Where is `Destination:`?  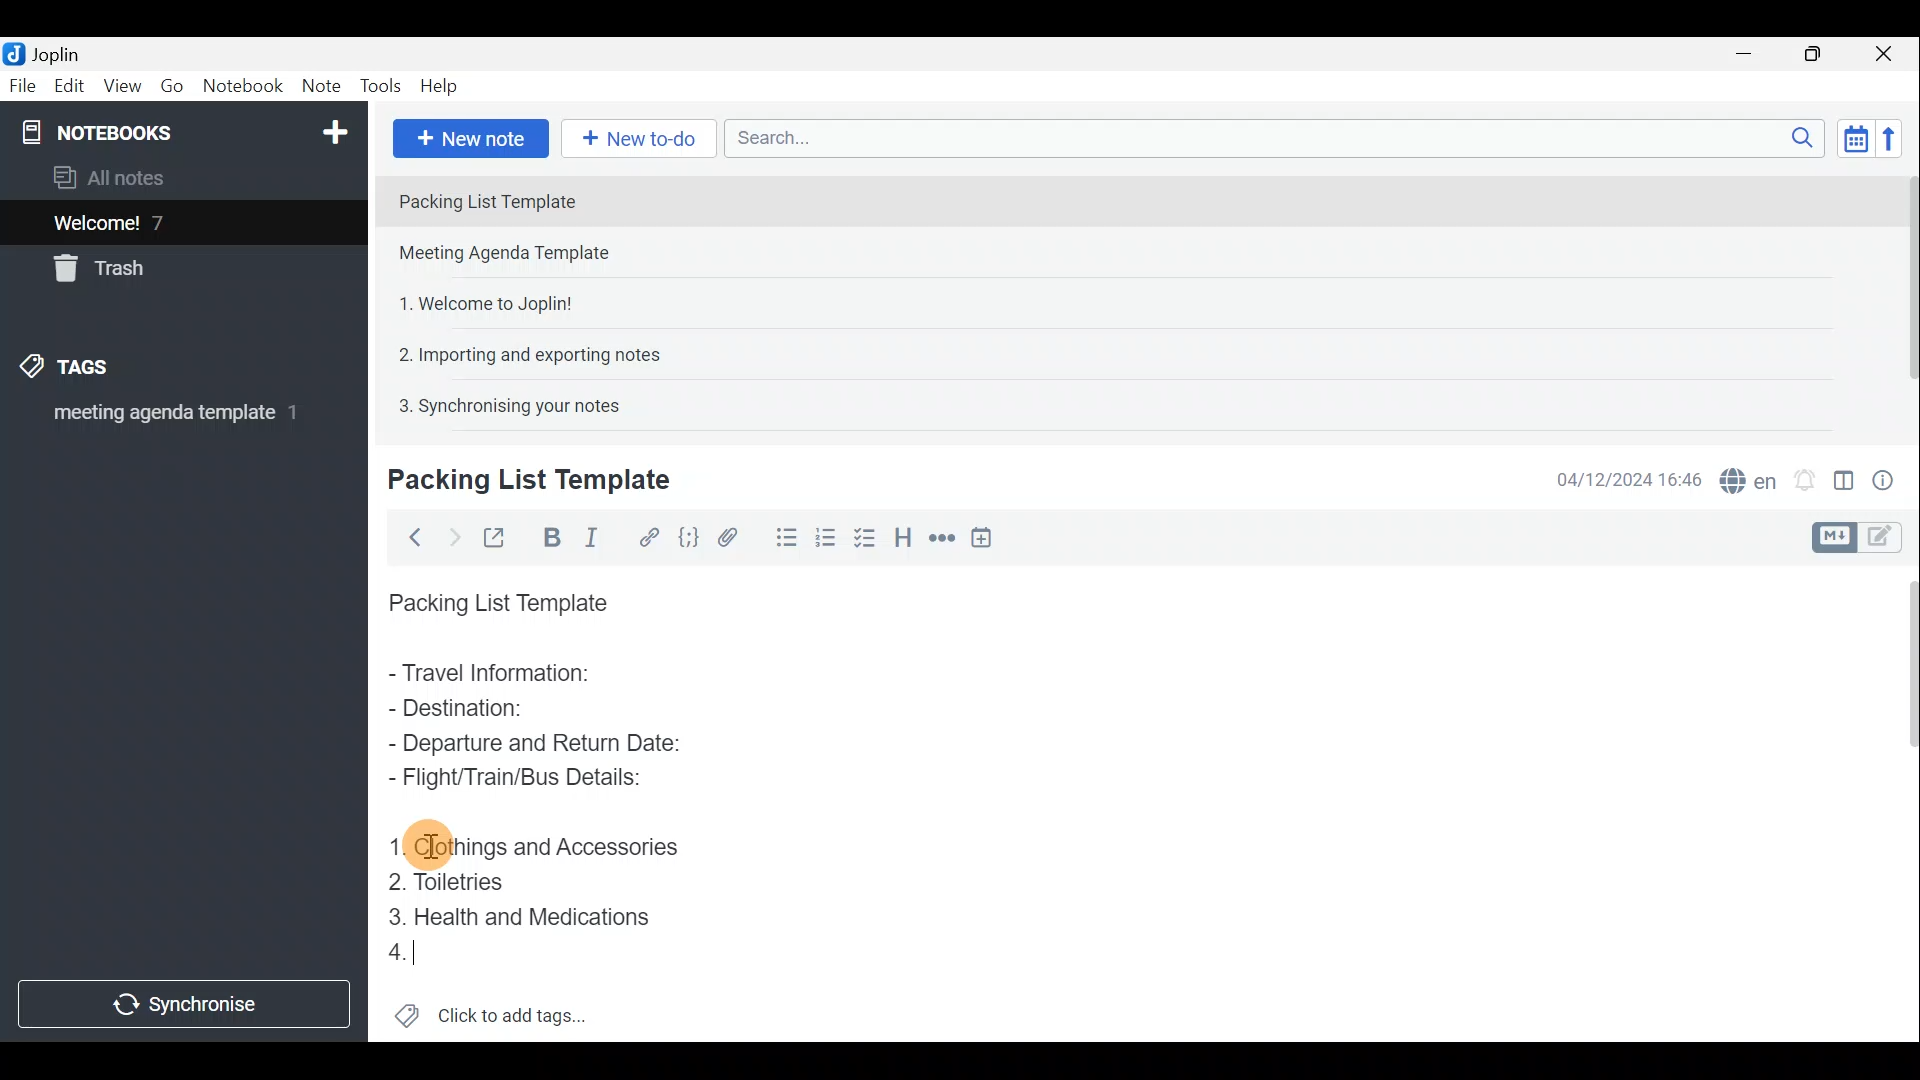
Destination: is located at coordinates (508, 710).